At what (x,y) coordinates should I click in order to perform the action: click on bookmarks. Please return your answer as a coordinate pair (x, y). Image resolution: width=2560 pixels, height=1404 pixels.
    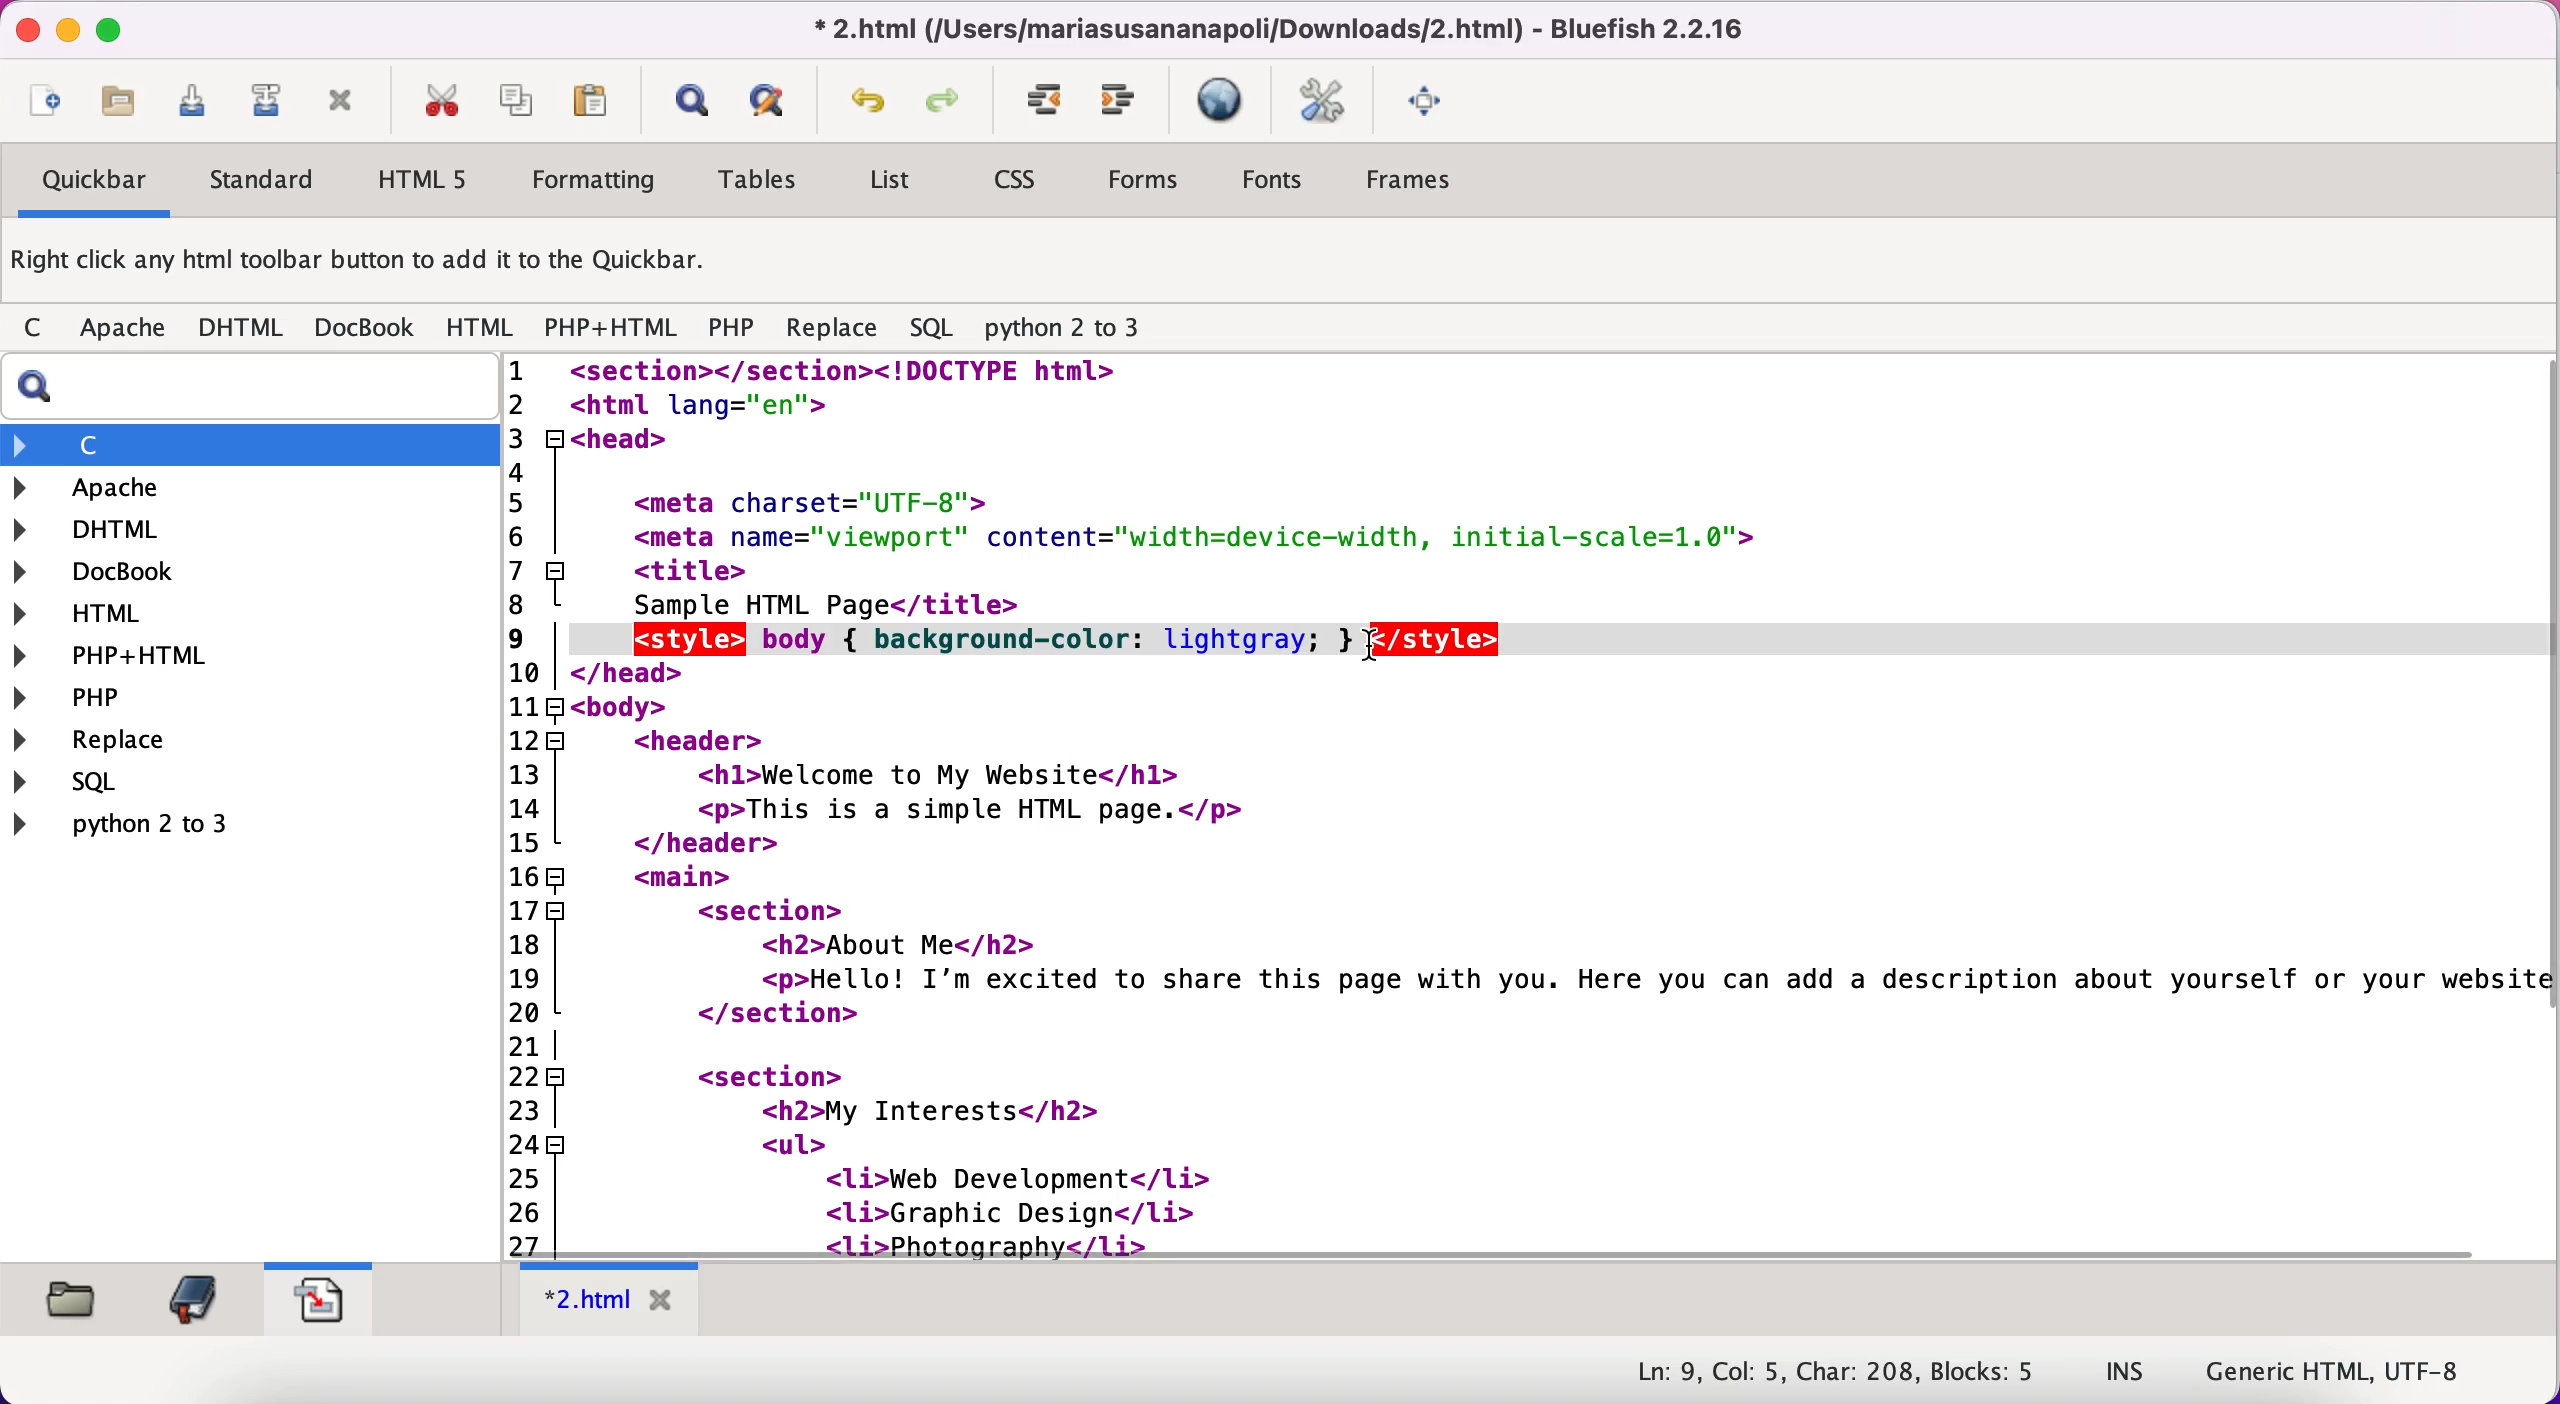
    Looking at the image, I should click on (192, 1299).